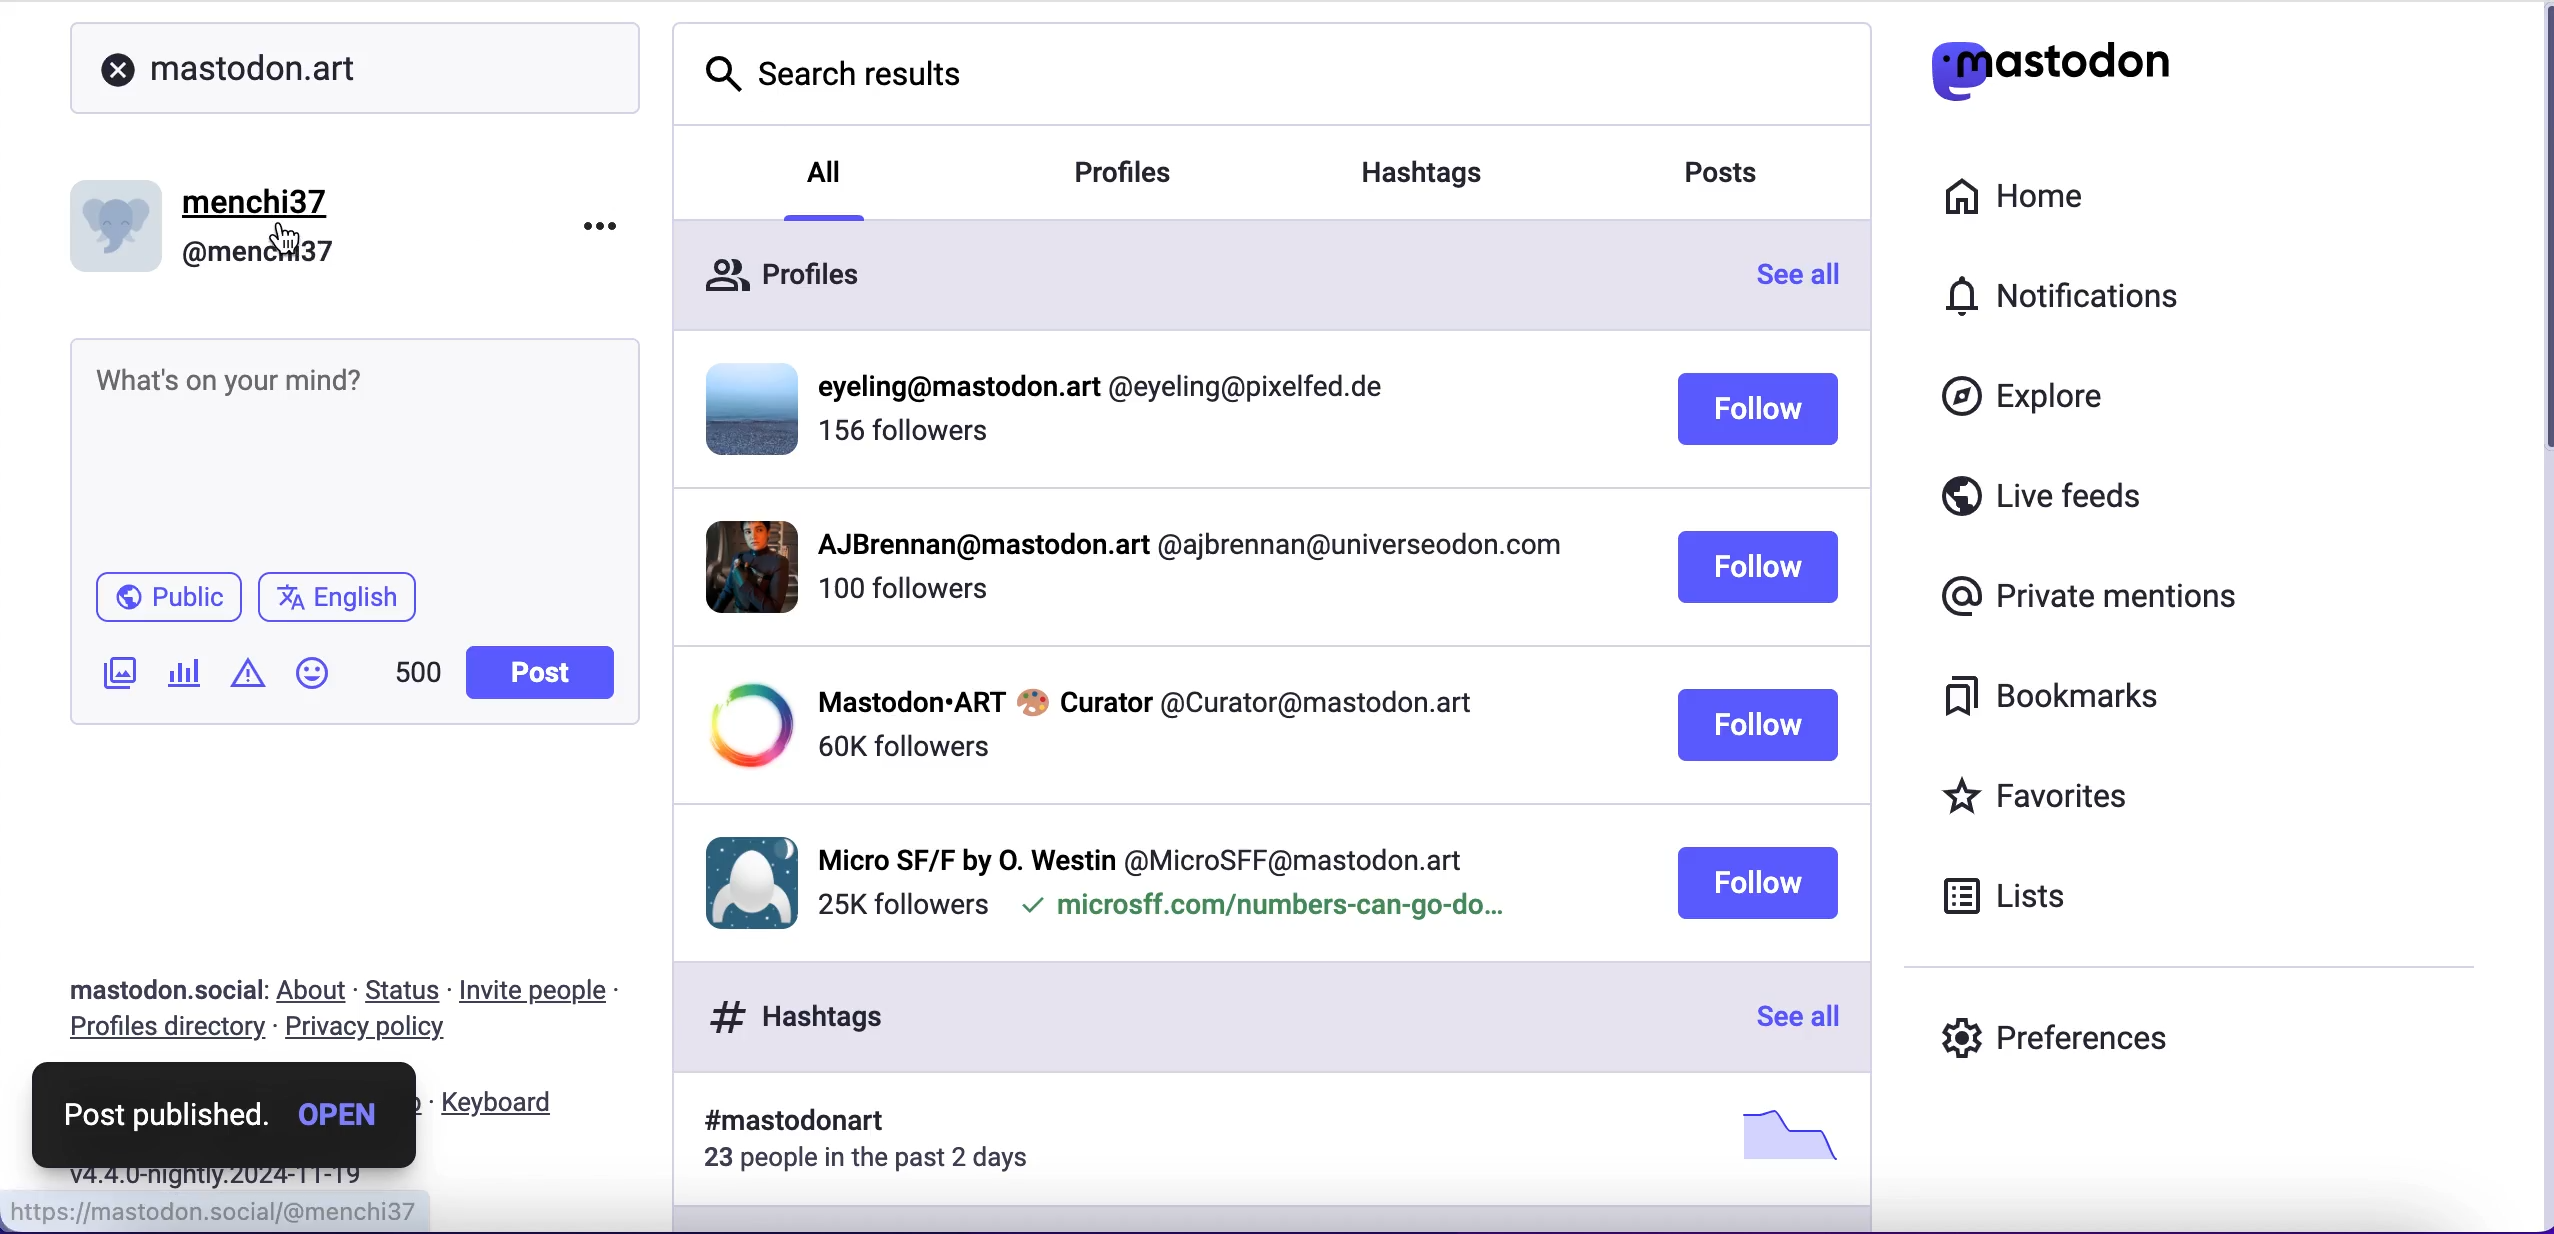 This screenshot has height=1234, width=2554. What do you see at coordinates (343, 599) in the screenshot?
I see `english` at bounding box center [343, 599].